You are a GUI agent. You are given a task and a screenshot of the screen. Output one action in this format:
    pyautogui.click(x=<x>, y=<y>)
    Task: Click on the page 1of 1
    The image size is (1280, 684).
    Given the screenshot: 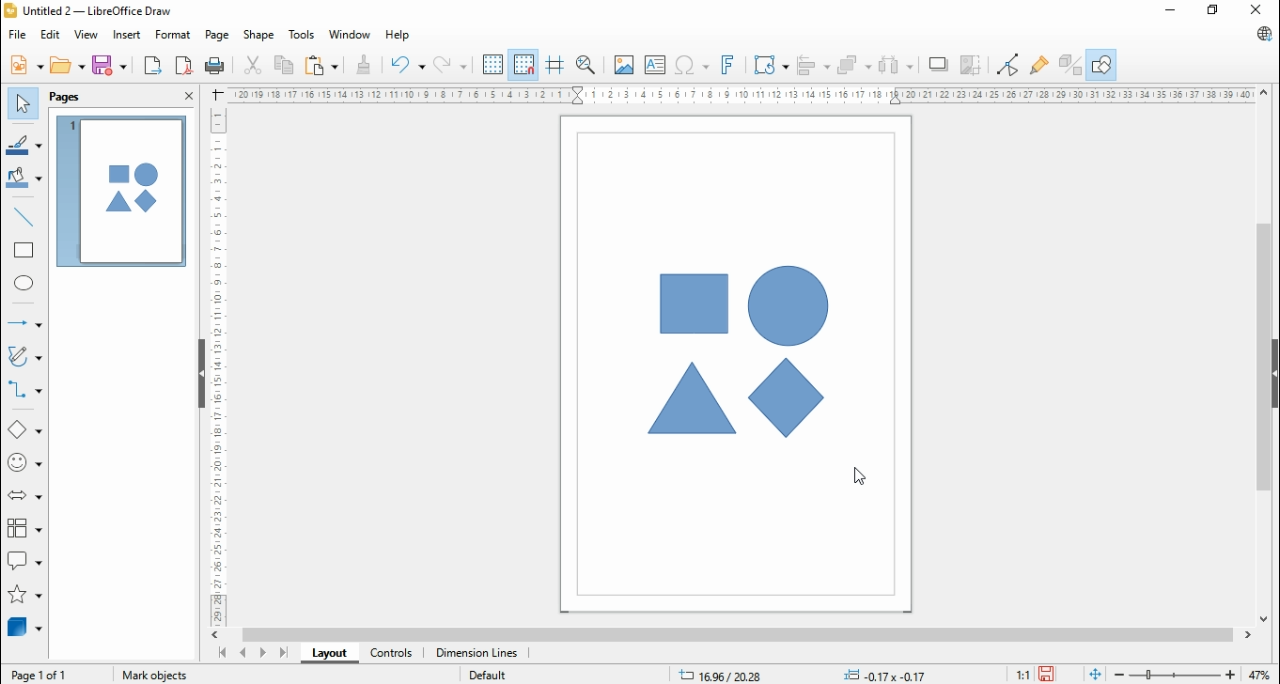 What is the action you would take?
    pyautogui.click(x=41, y=674)
    